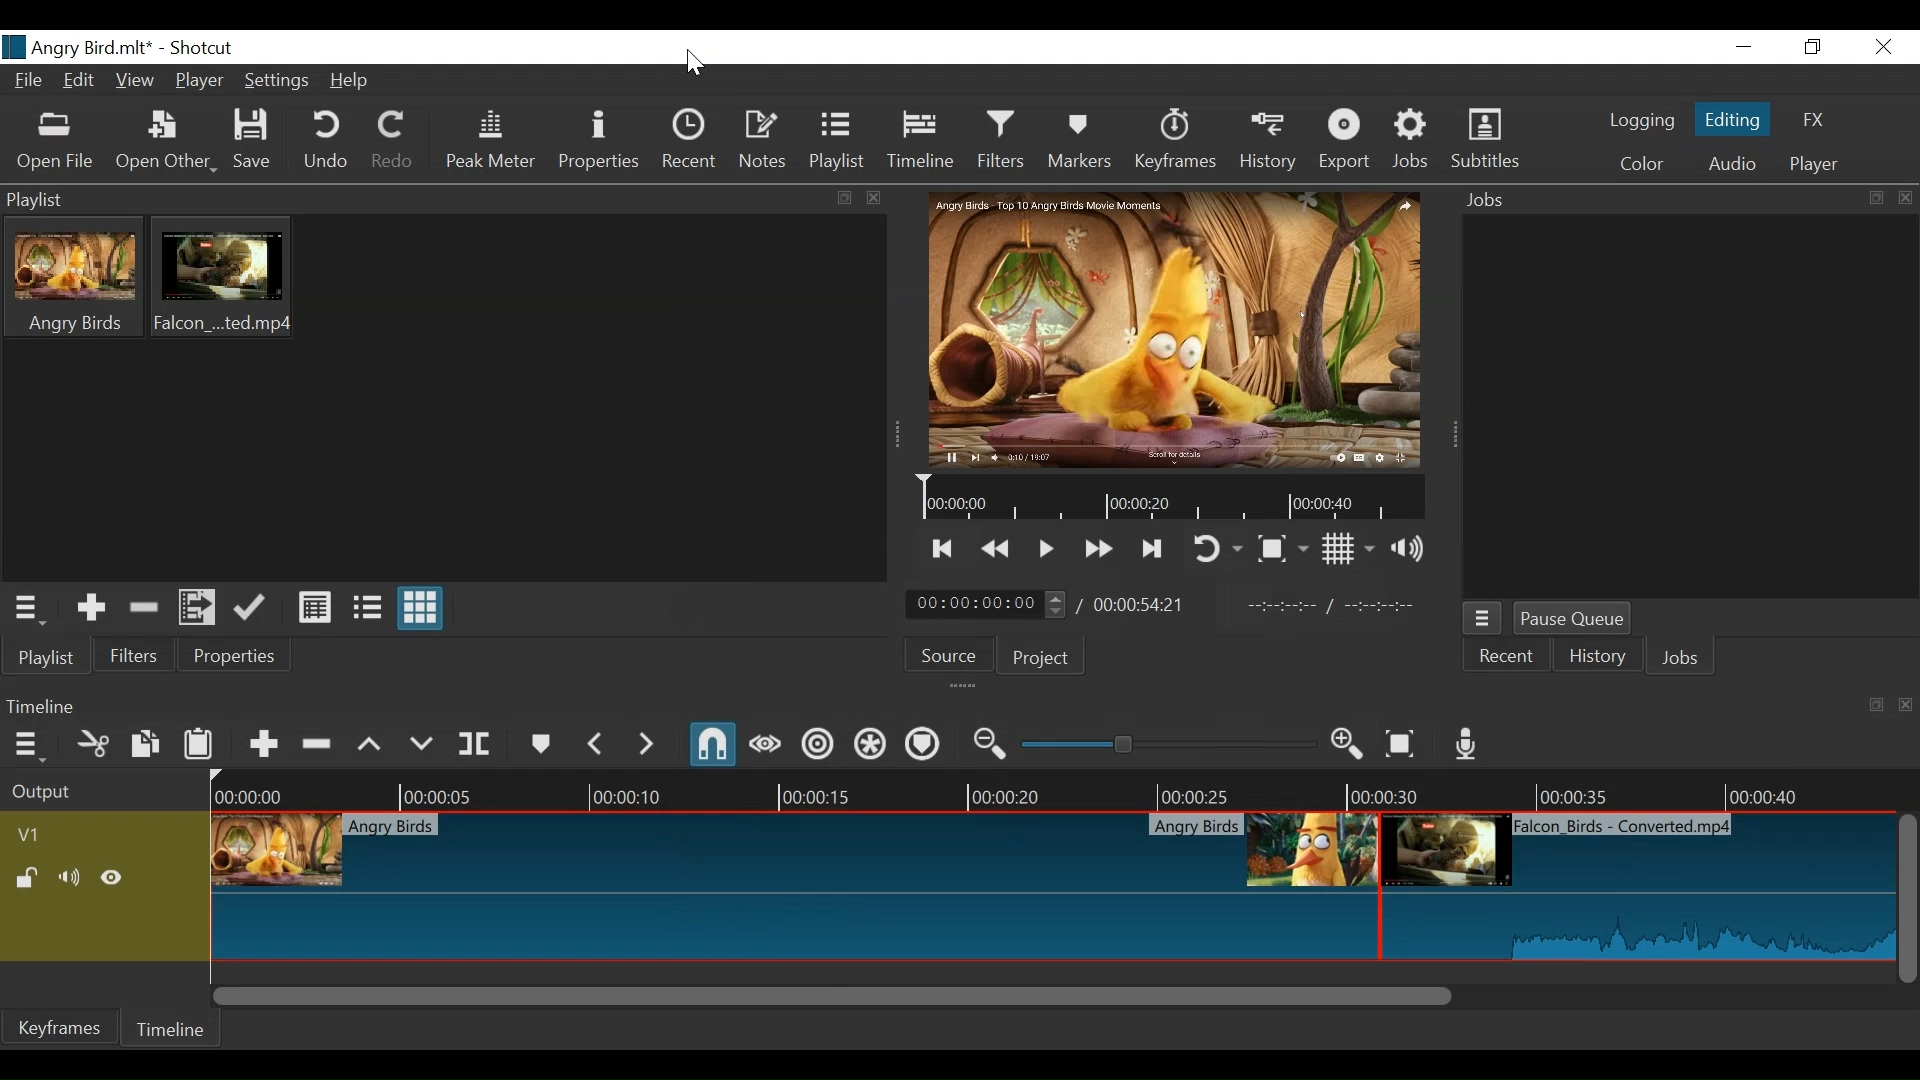 The image size is (1920, 1080). What do you see at coordinates (1154, 549) in the screenshot?
I see `Skip to the next point` at bounding box center [1154, 549].